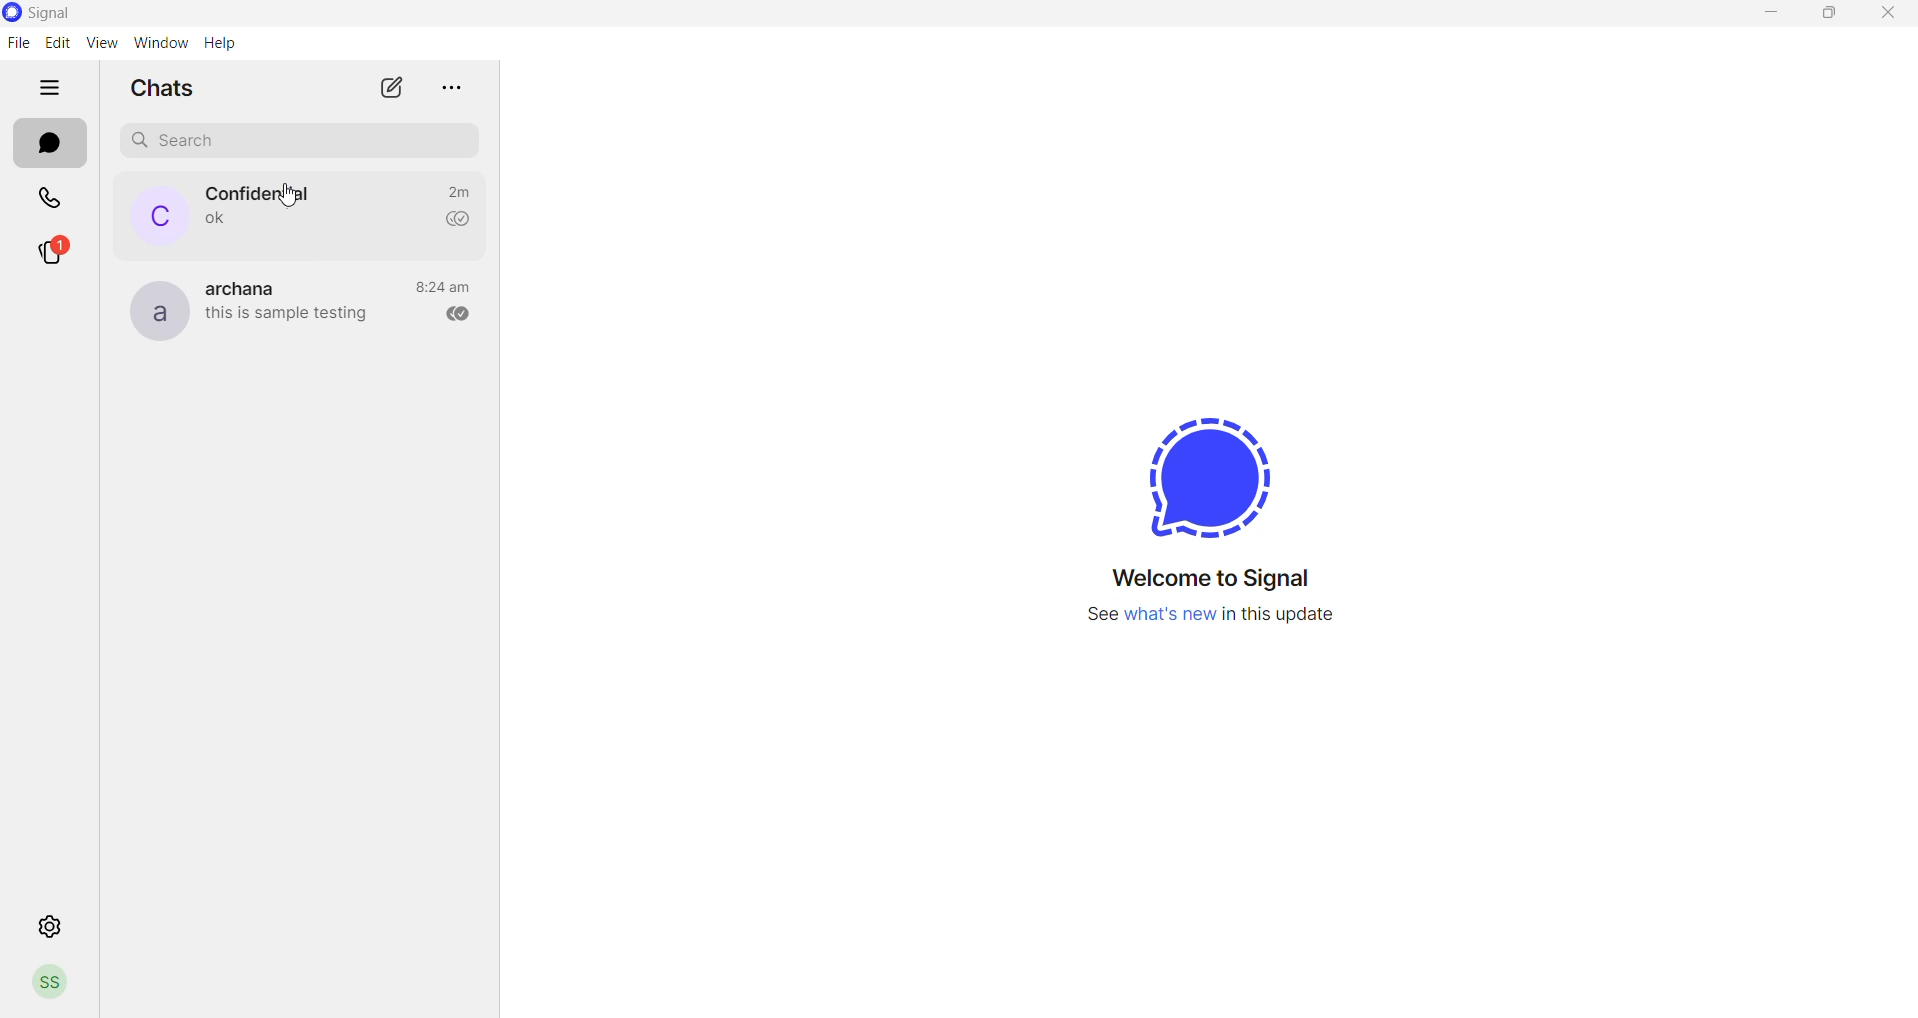 The height and width of the screenshot is (1018, 1918). Describe the element at coordinates (1769, 18) in the screenshot. I see `minimize` at that location.